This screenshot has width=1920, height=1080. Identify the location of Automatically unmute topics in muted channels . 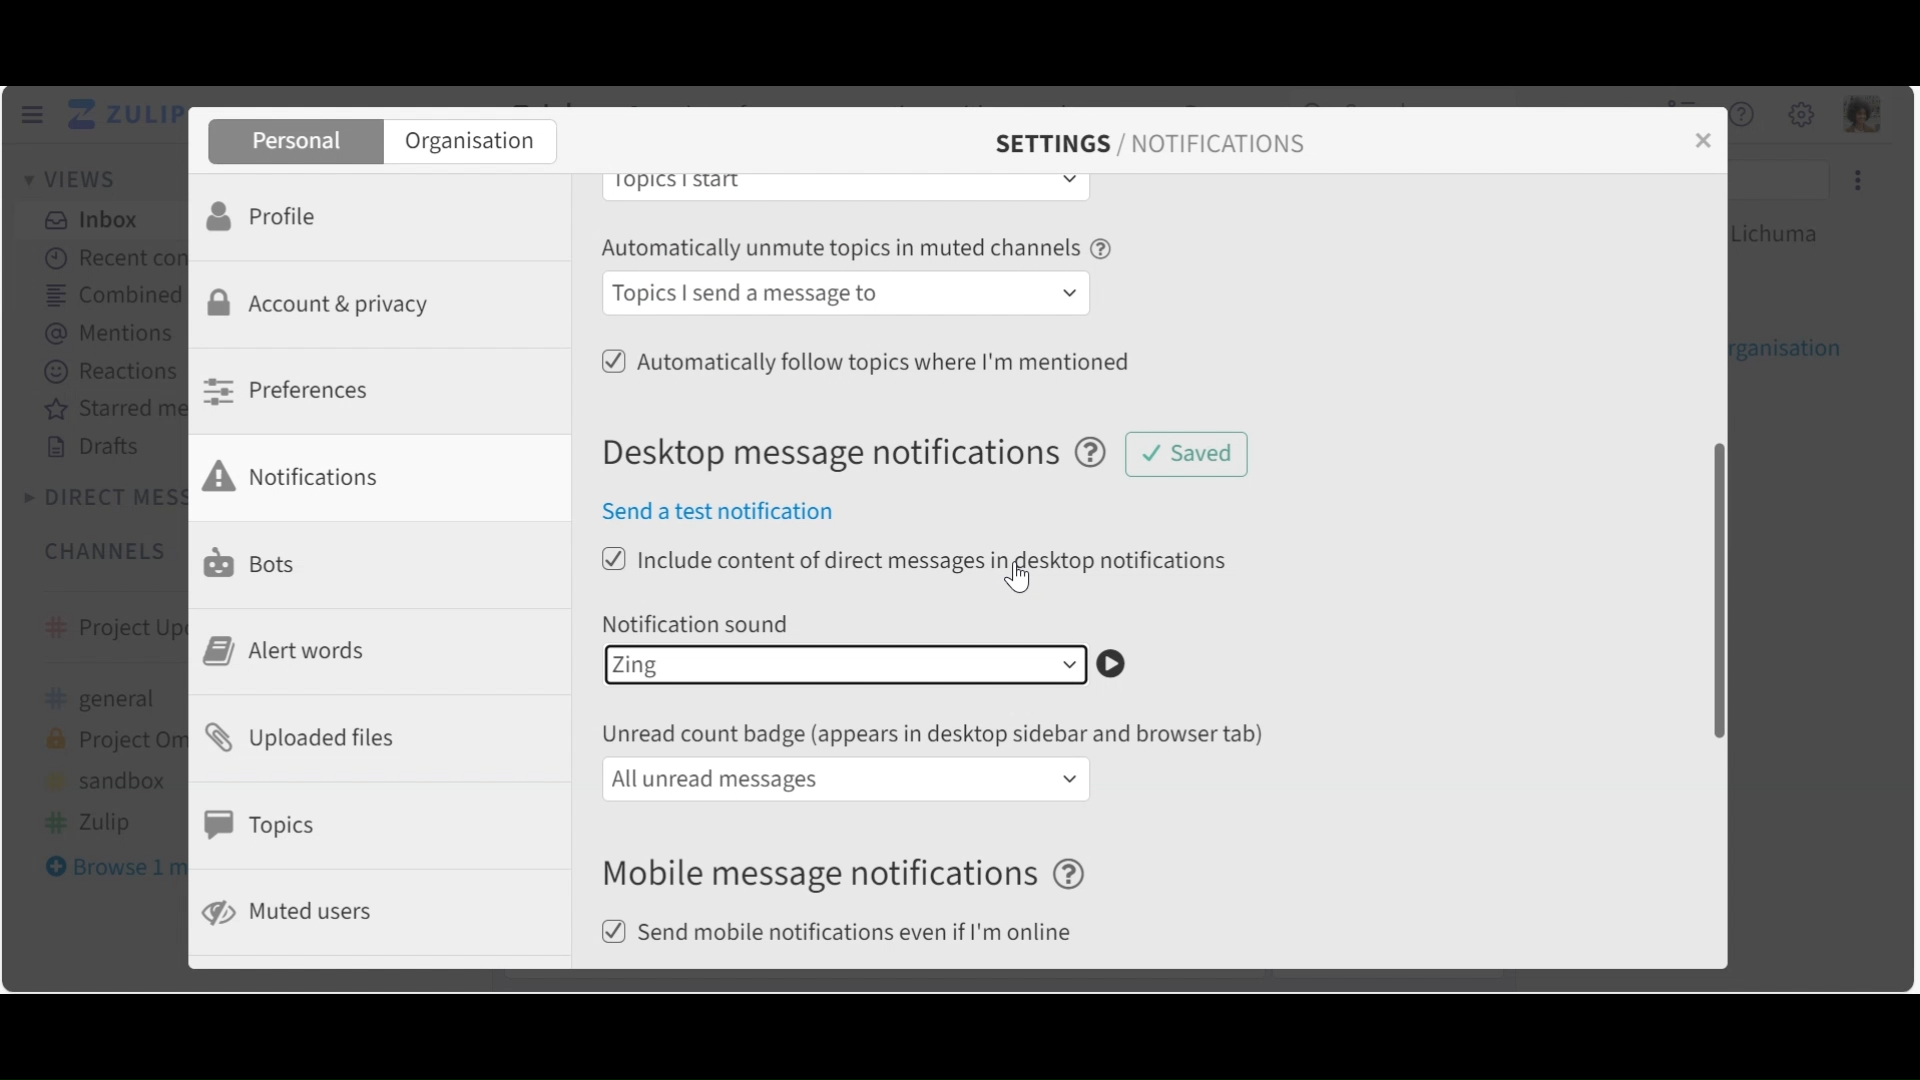
(859, 251).